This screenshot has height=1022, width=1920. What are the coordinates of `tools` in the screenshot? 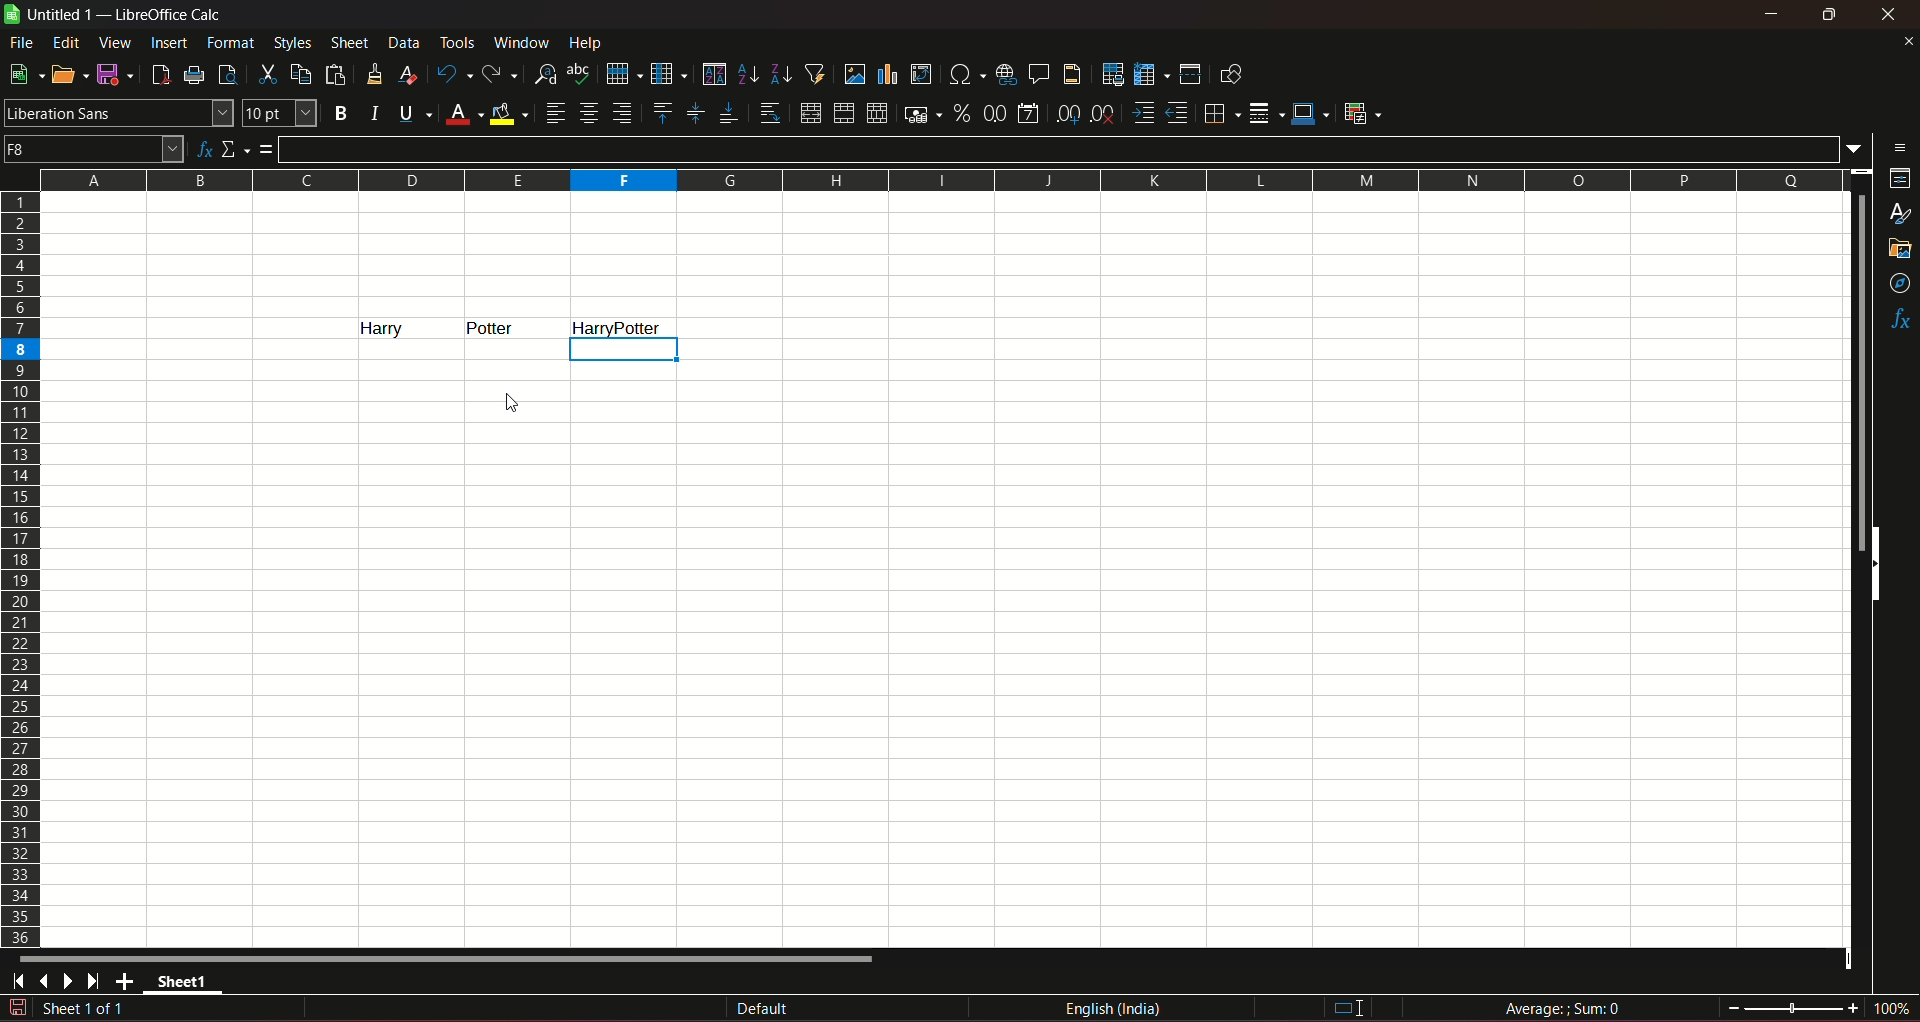 It's located at (459, 42).